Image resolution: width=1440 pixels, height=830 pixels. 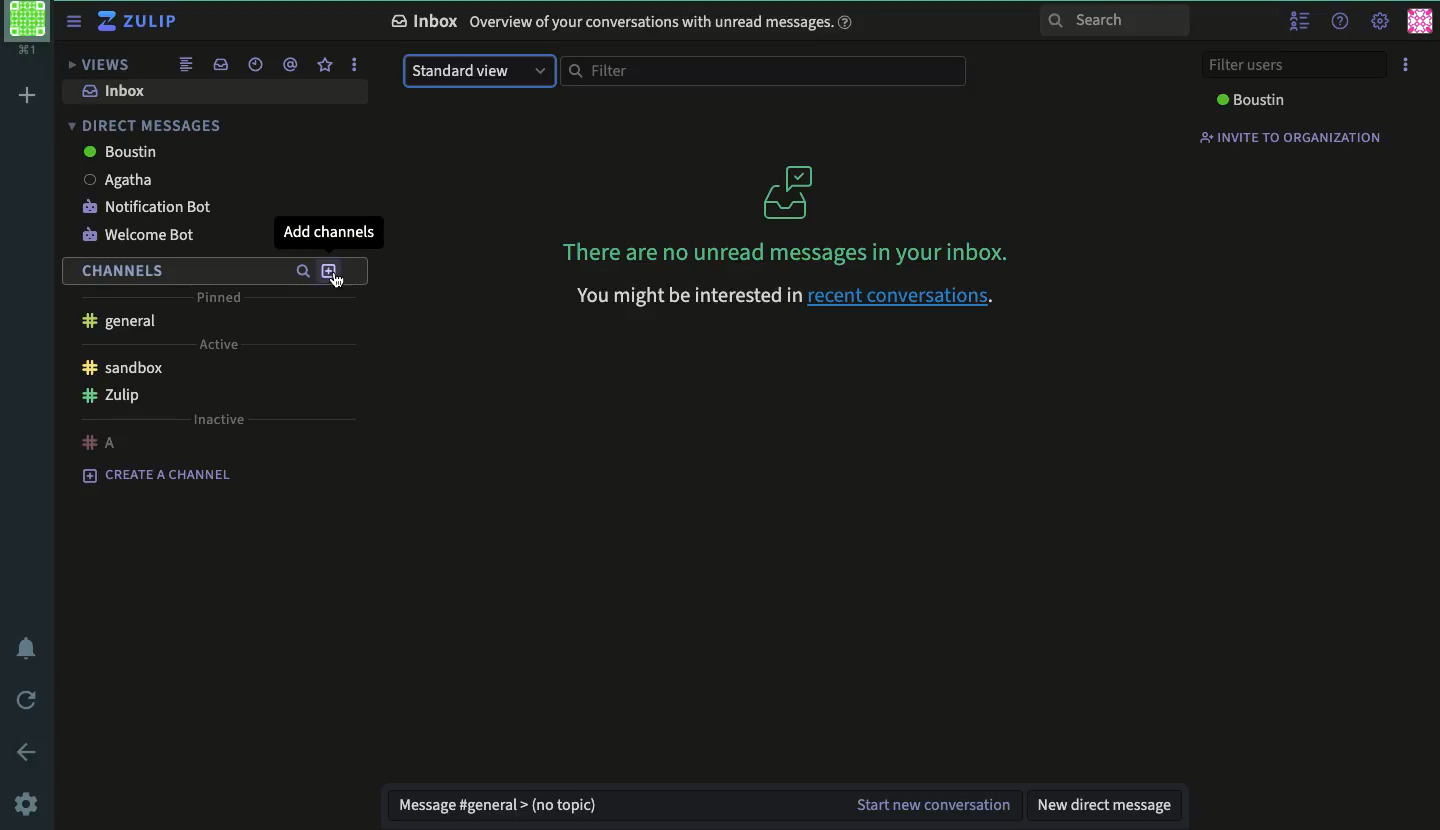 What do you see at coordinates (109, 320) in the screenshot?
I see `general` at bounding box center [109, 320].